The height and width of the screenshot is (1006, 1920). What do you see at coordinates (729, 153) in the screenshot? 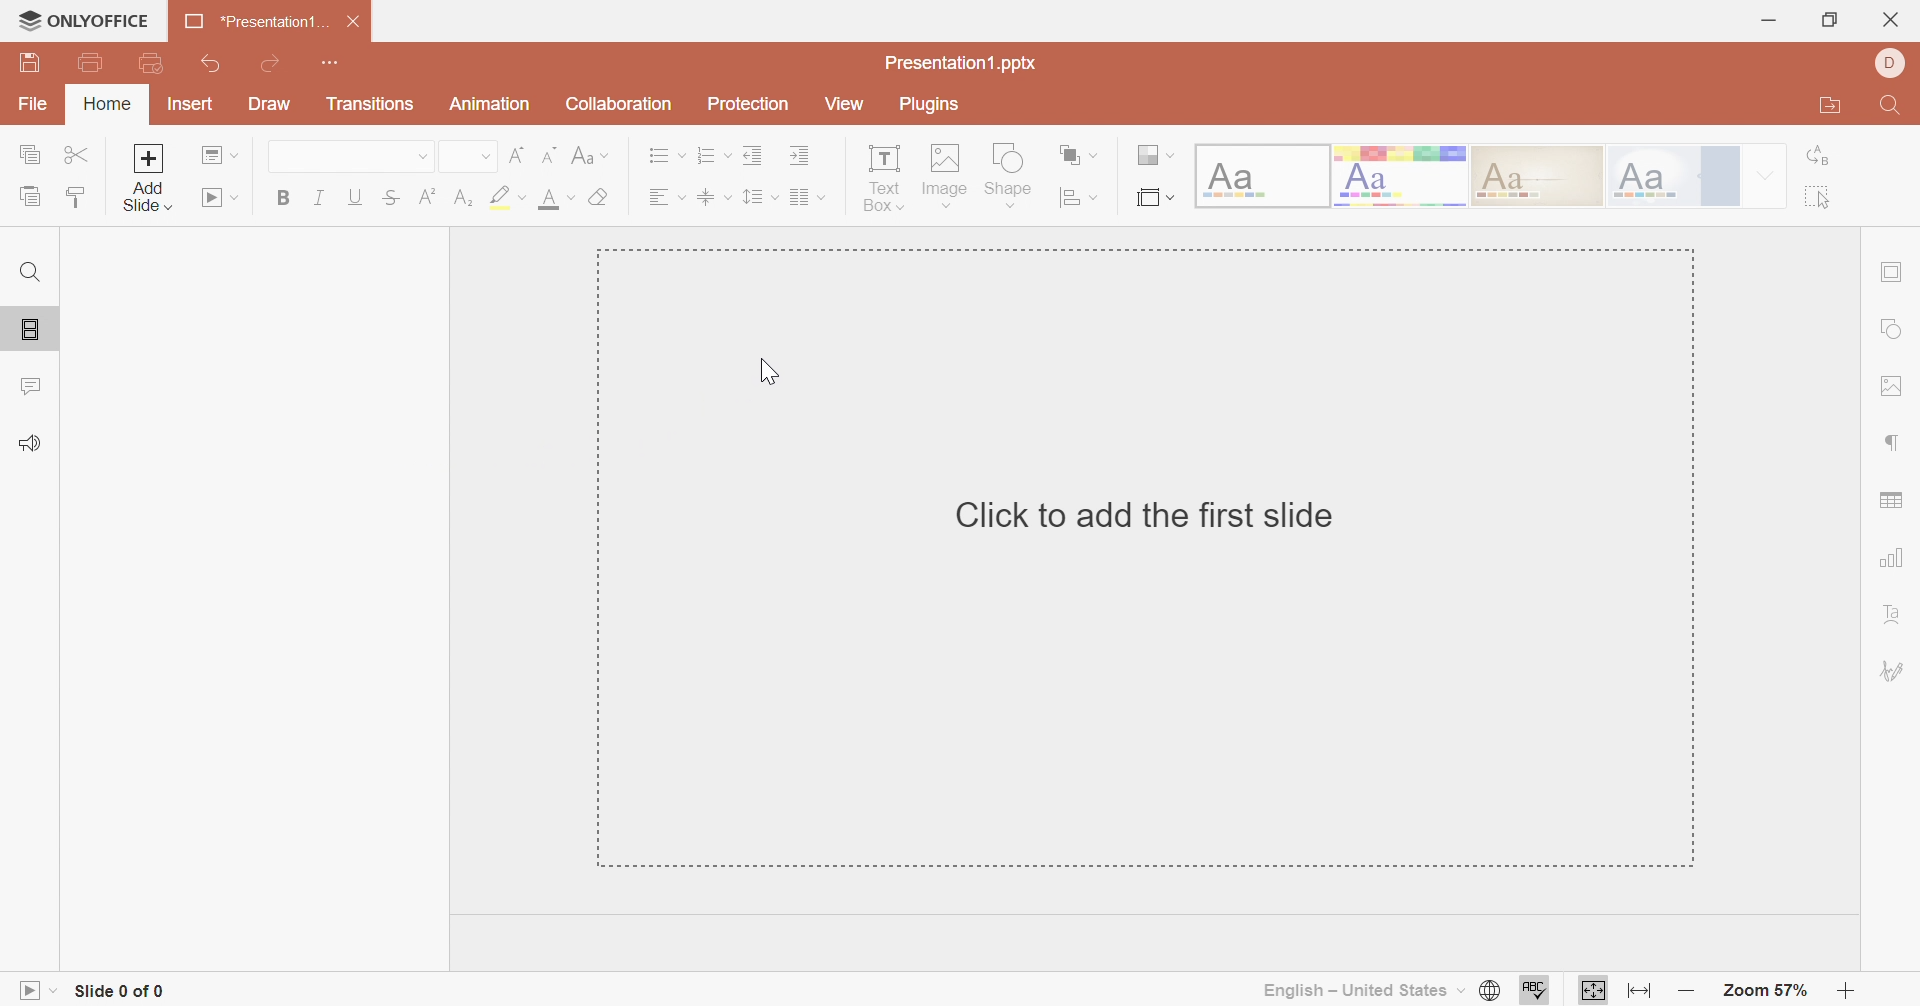
I see `Drop Down` at bounding box center [729, 153].